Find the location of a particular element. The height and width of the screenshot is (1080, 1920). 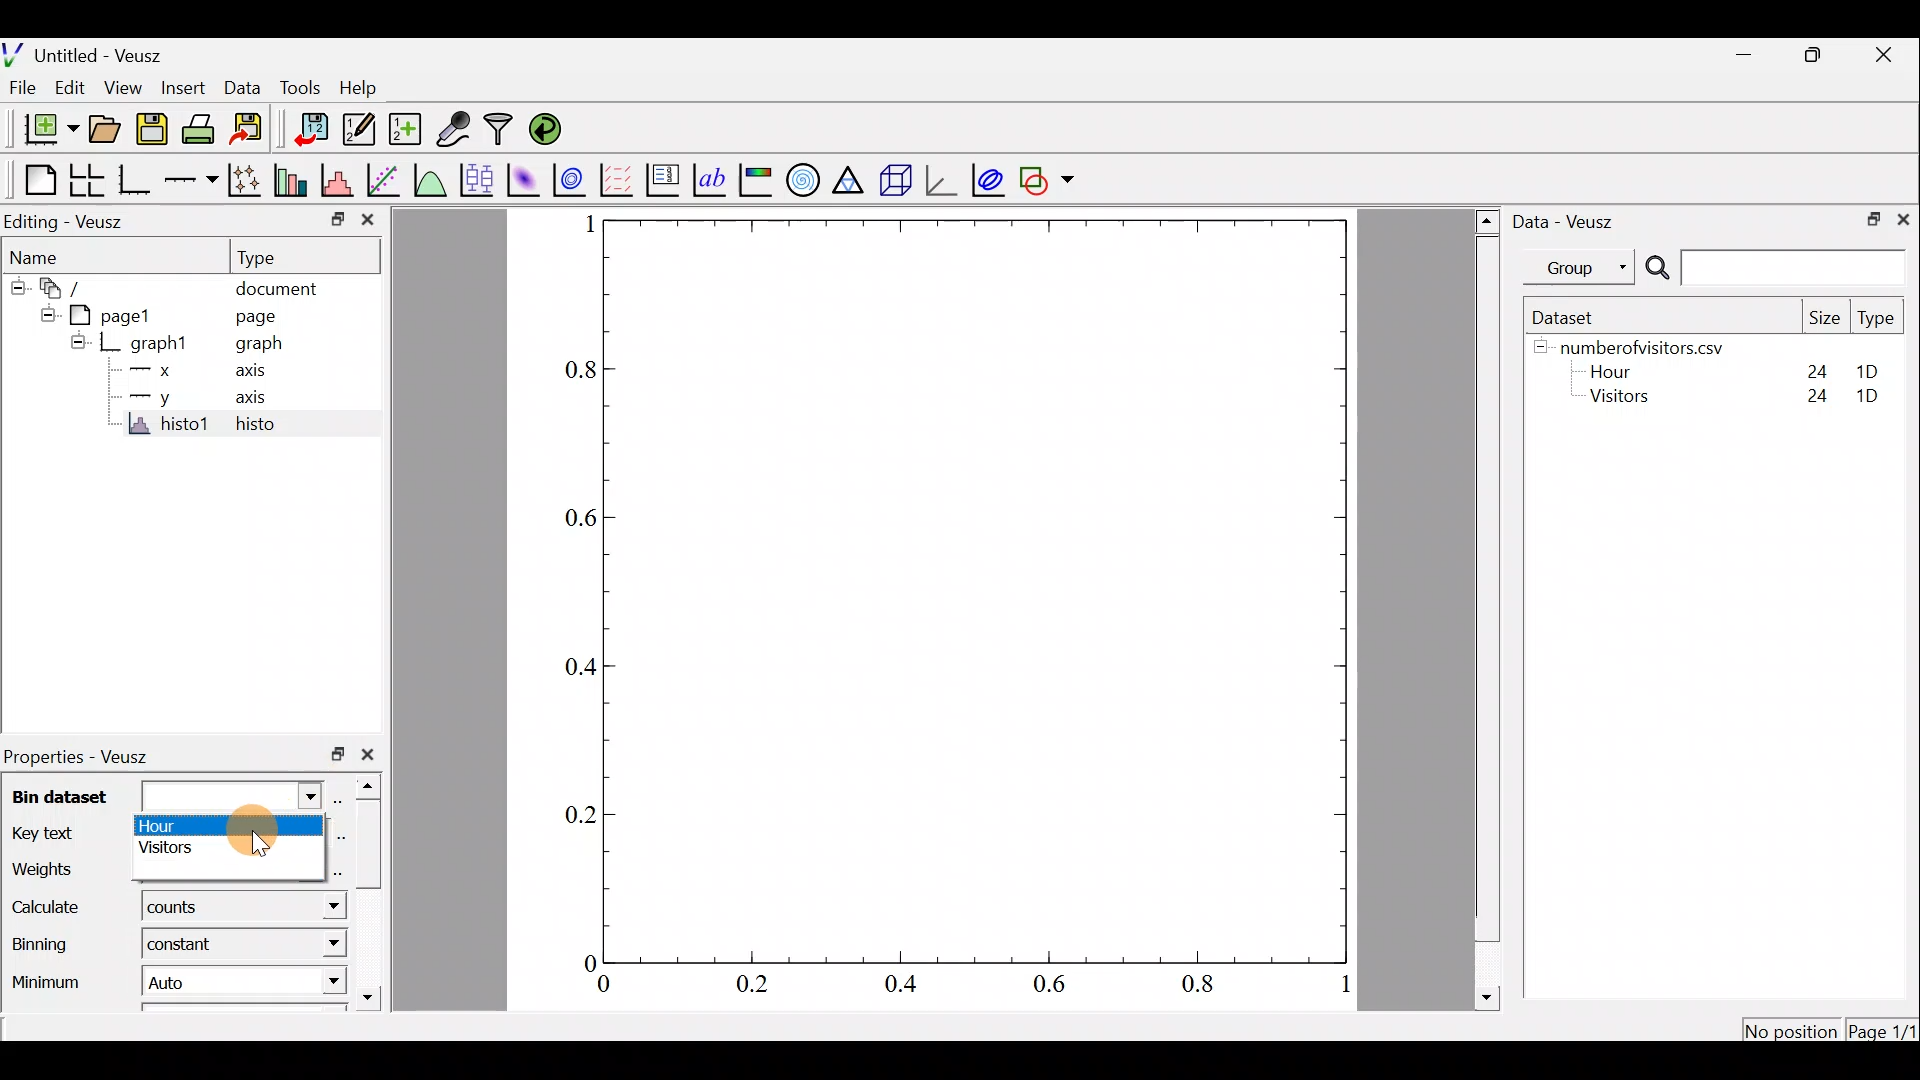

plot box plots is located at coordinates (480, 178).